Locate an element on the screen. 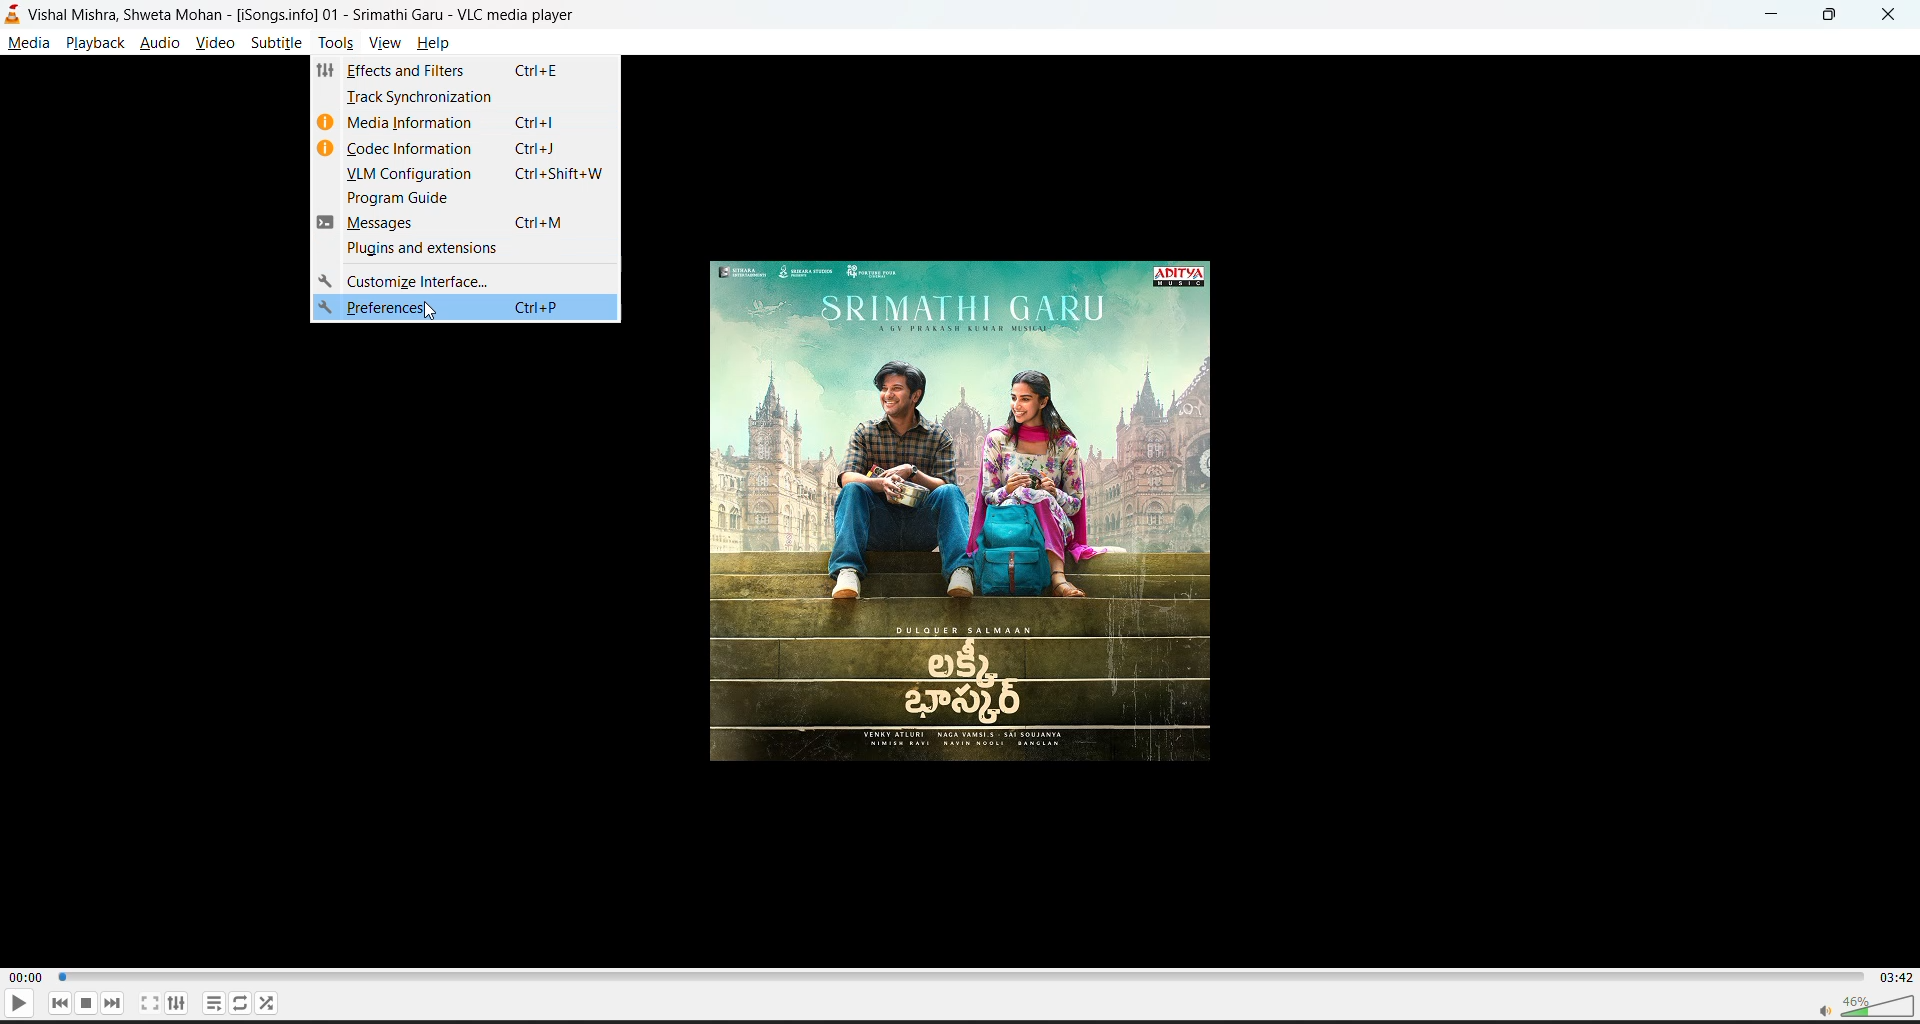 The height and width of the screenshot is (1024, 1920). messages is located at coordinates (467, 221).